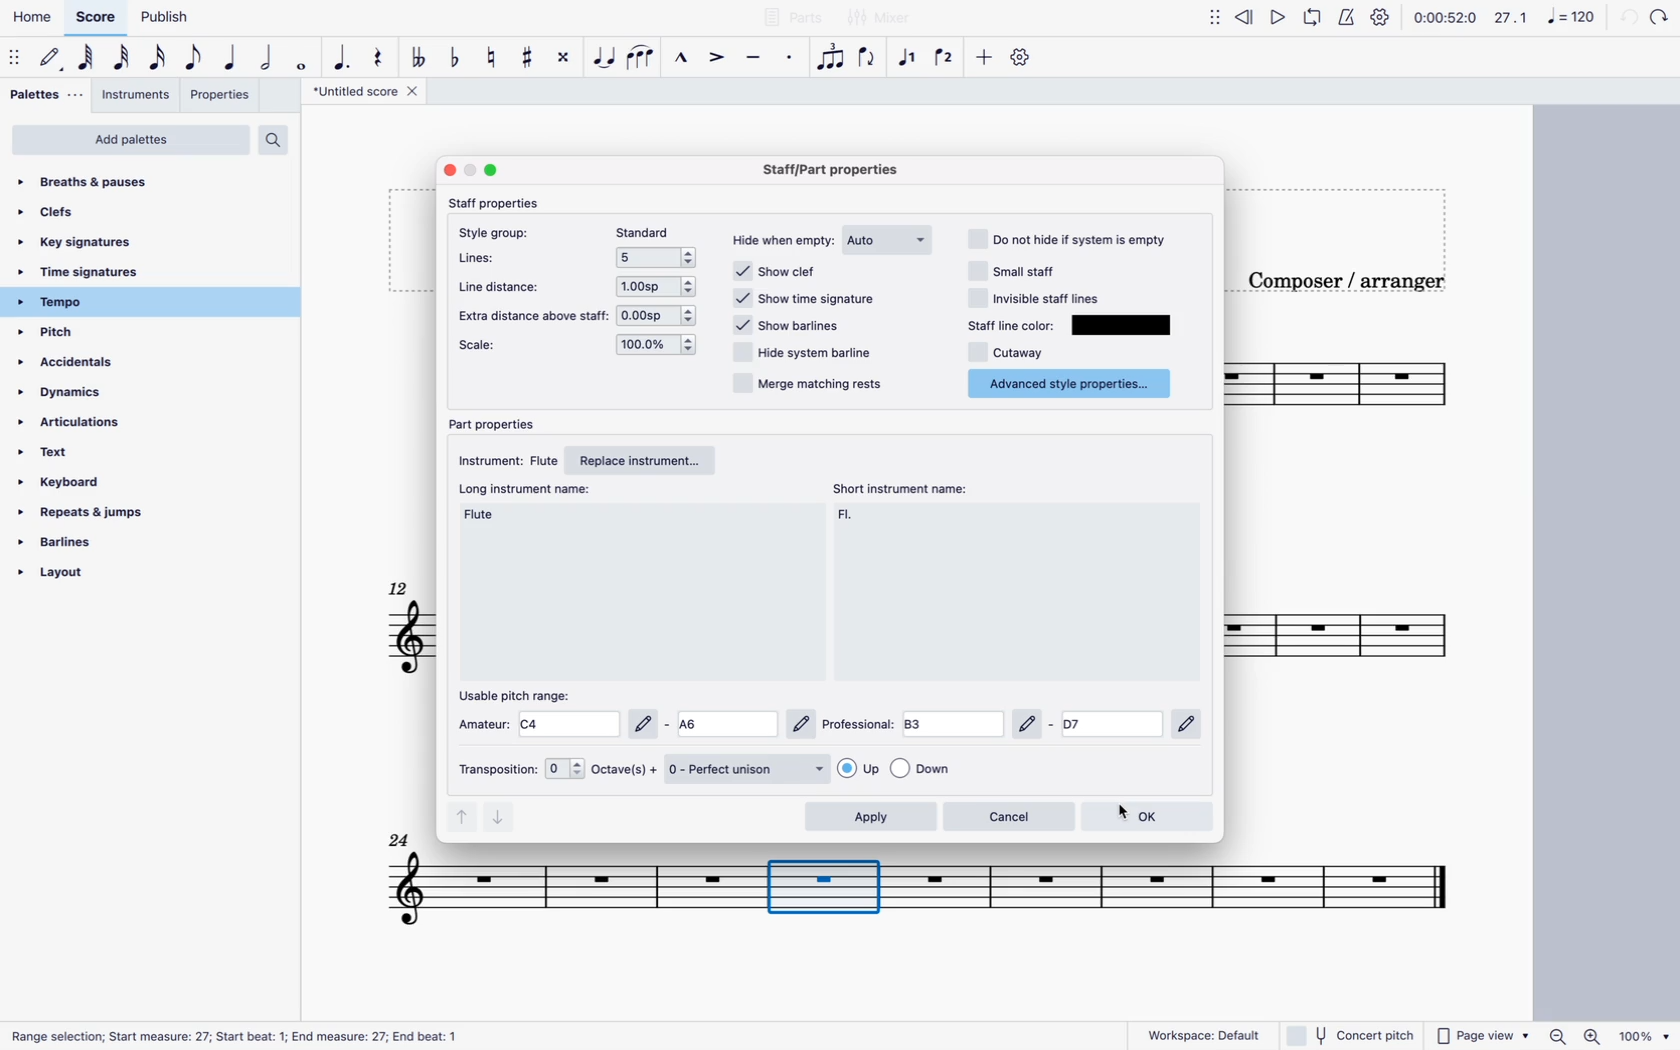 The width and height of the screenshot is (1680, 1050). What do you see at coordinates (812, 388) in the screenshot?
I see `merge matching rests` at bounding box center [812, 388].